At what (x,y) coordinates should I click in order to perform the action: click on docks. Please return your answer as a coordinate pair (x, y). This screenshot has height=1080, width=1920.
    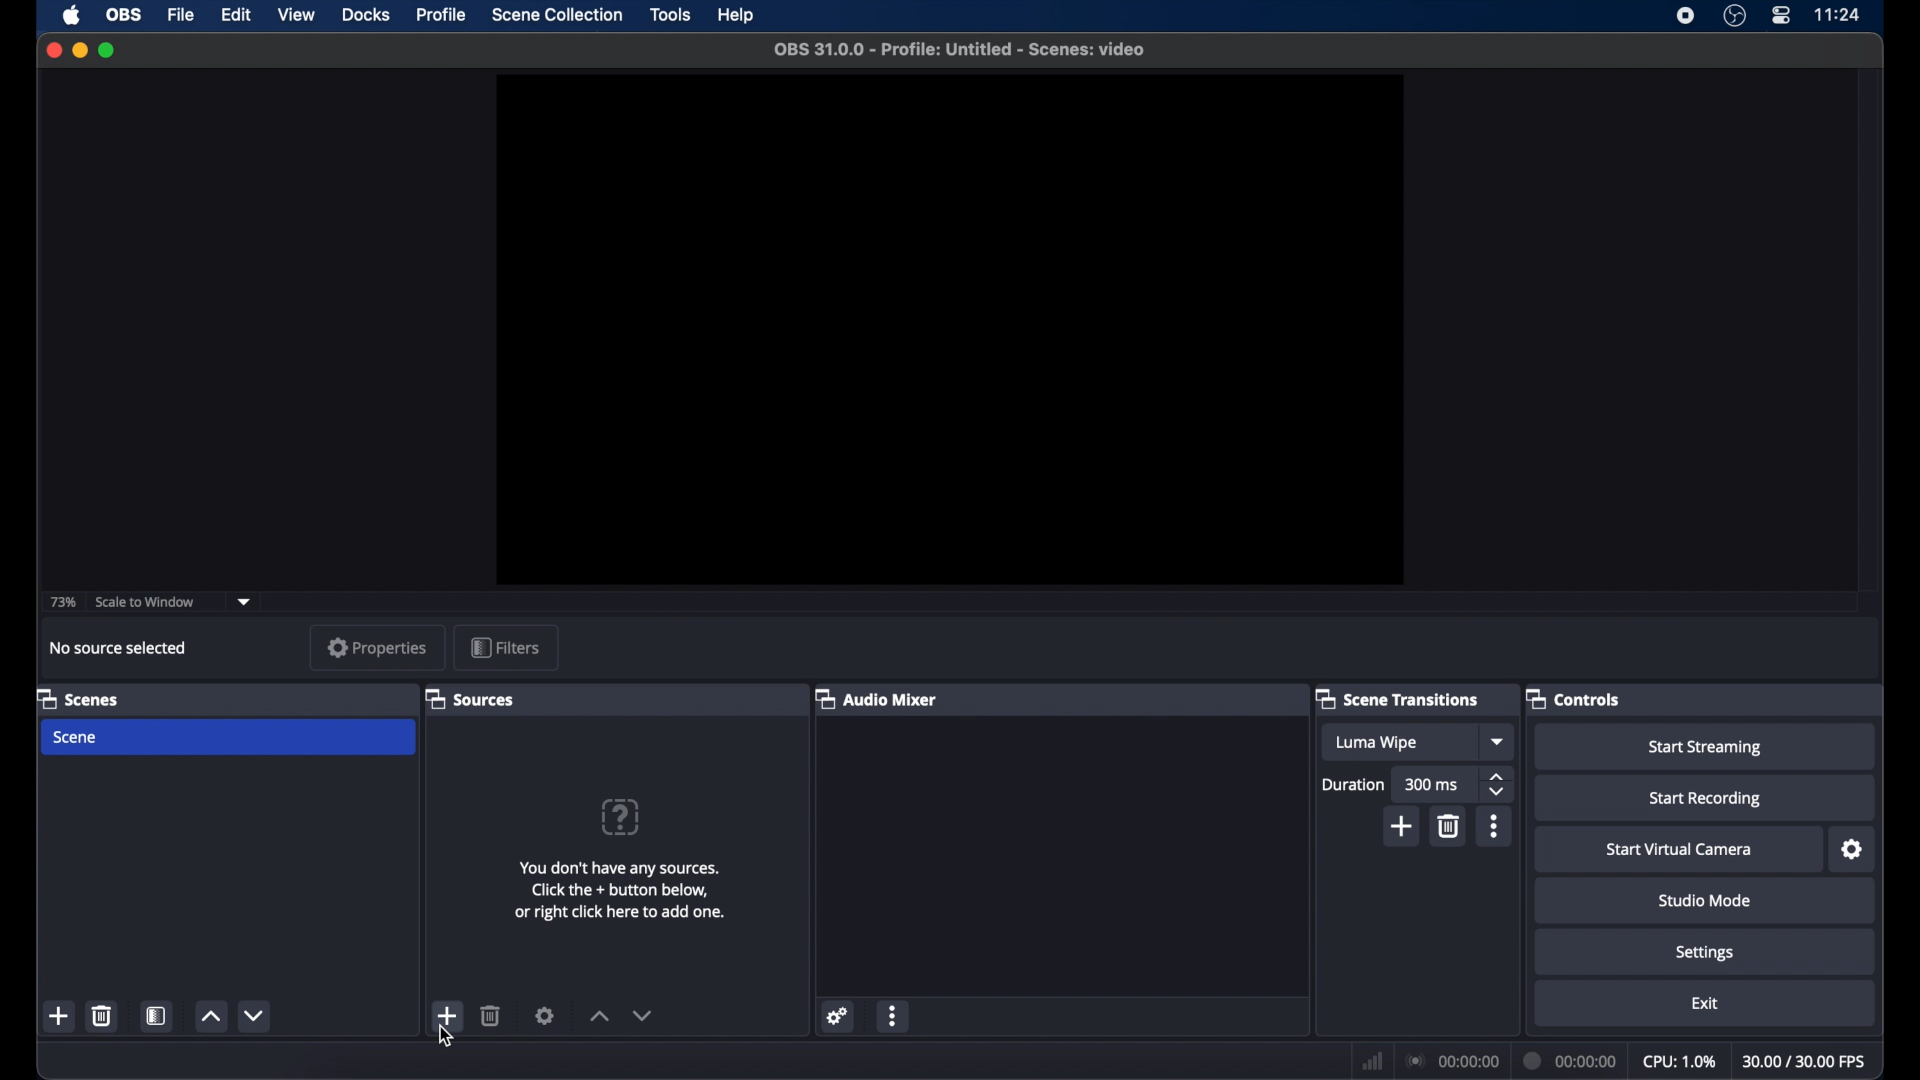
    Looking at the image, I should click on (367, 15).